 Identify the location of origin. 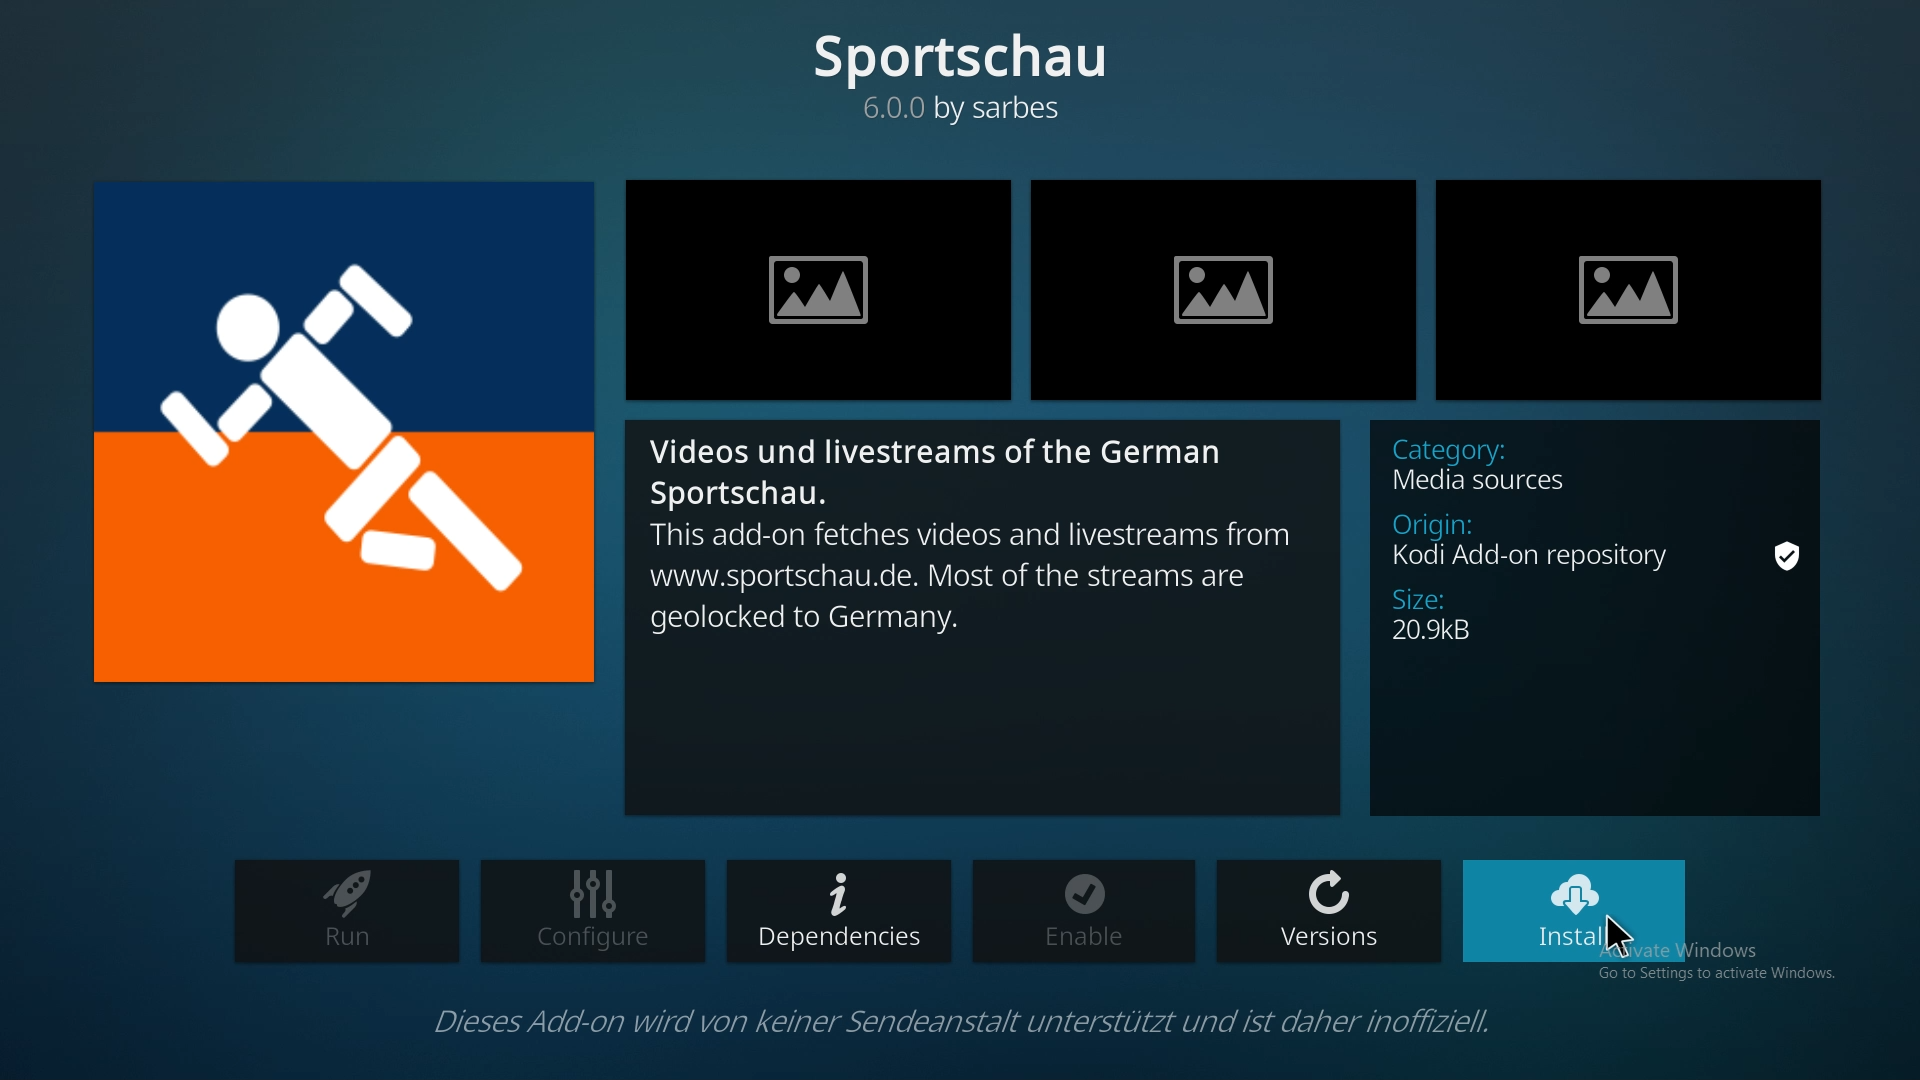
(1599, 545).